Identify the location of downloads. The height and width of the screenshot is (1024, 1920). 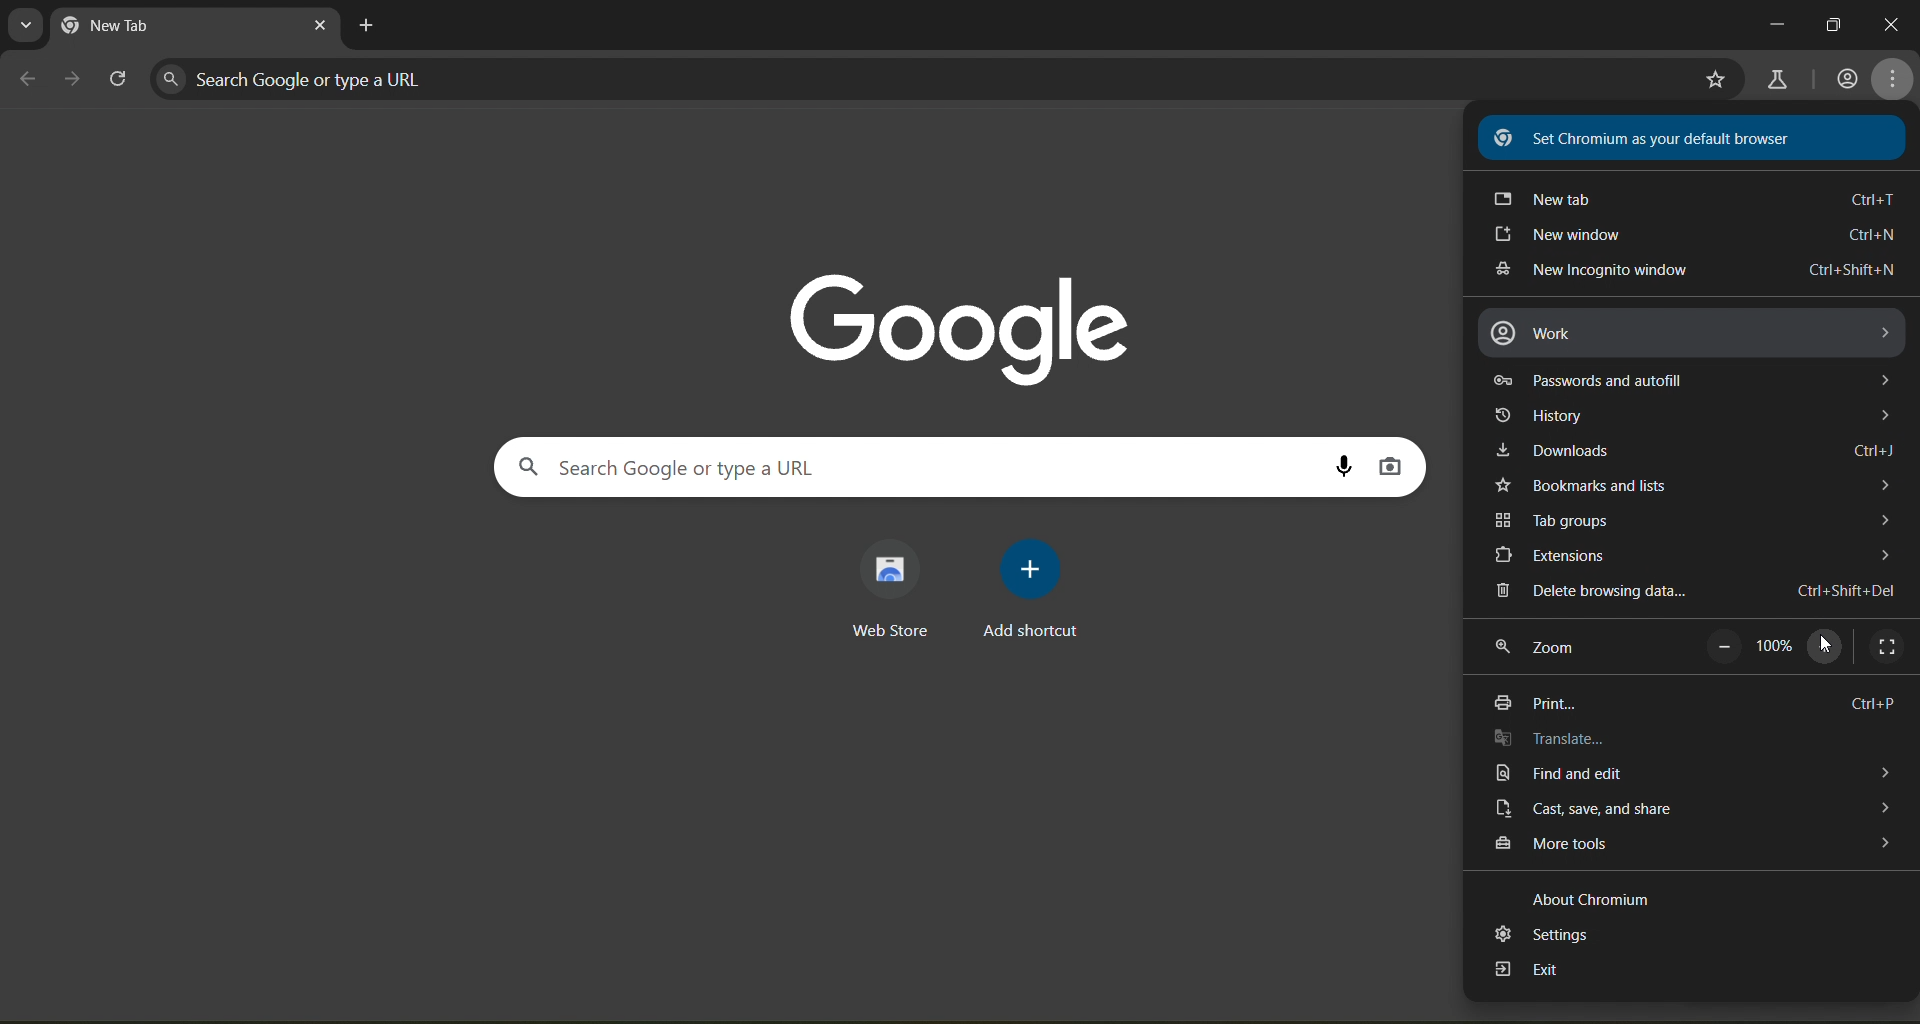
(1700, 453).